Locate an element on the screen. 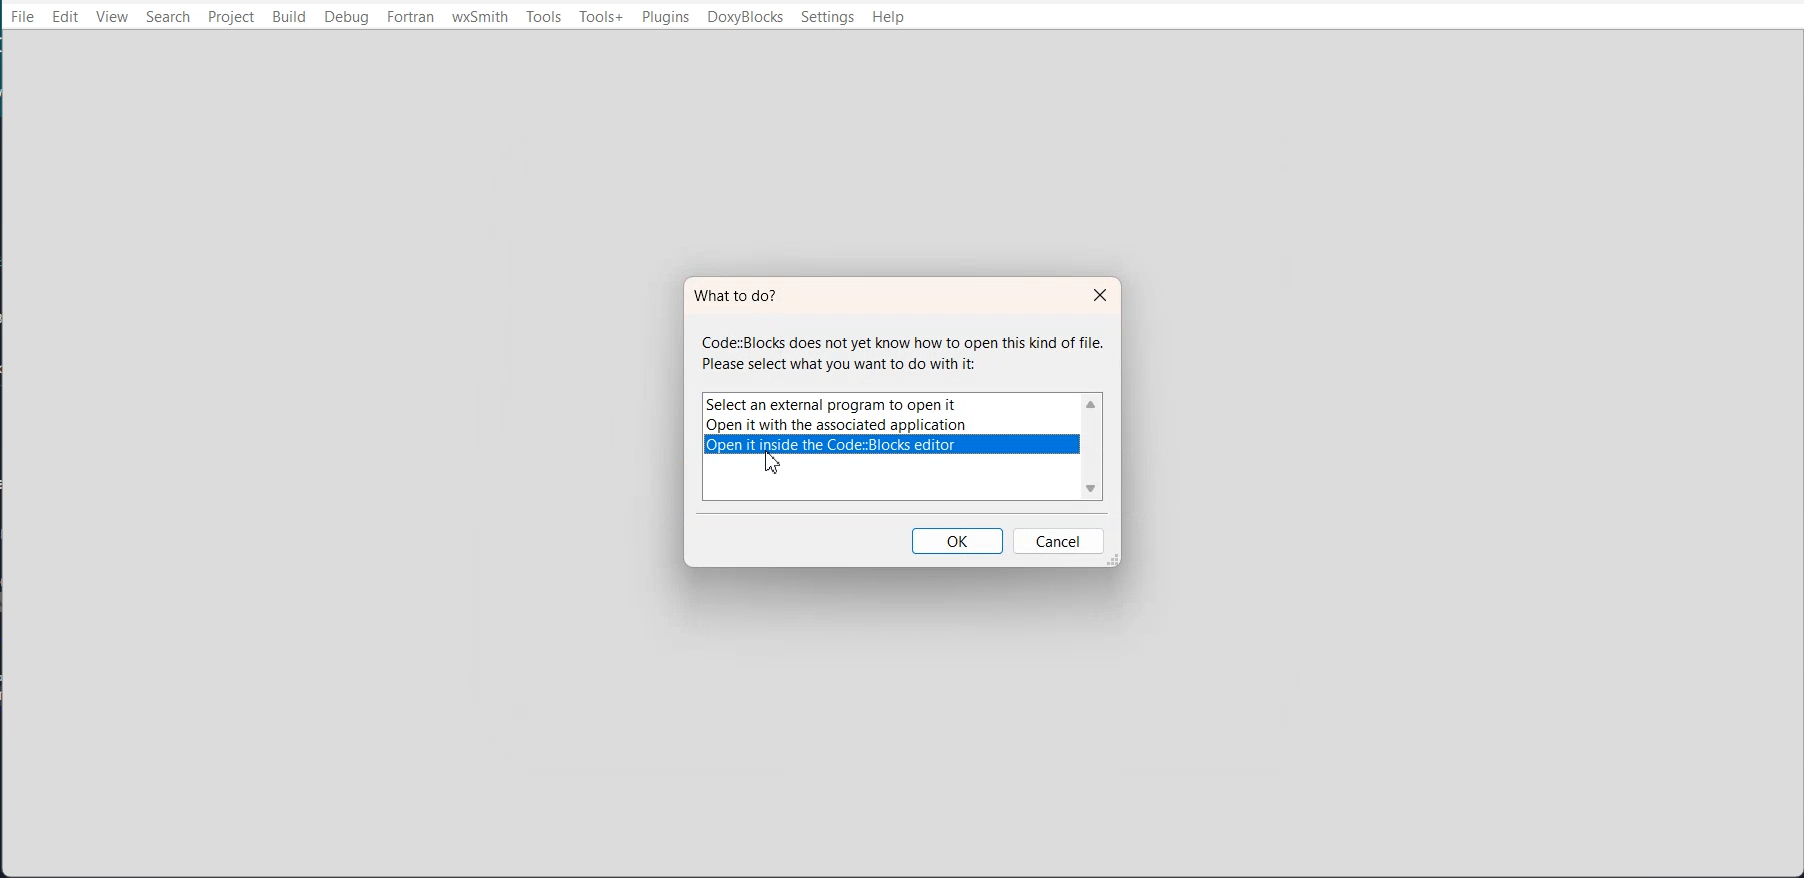 The image size is (1804, 878). Tools+ is located at coordinates (602, 17).